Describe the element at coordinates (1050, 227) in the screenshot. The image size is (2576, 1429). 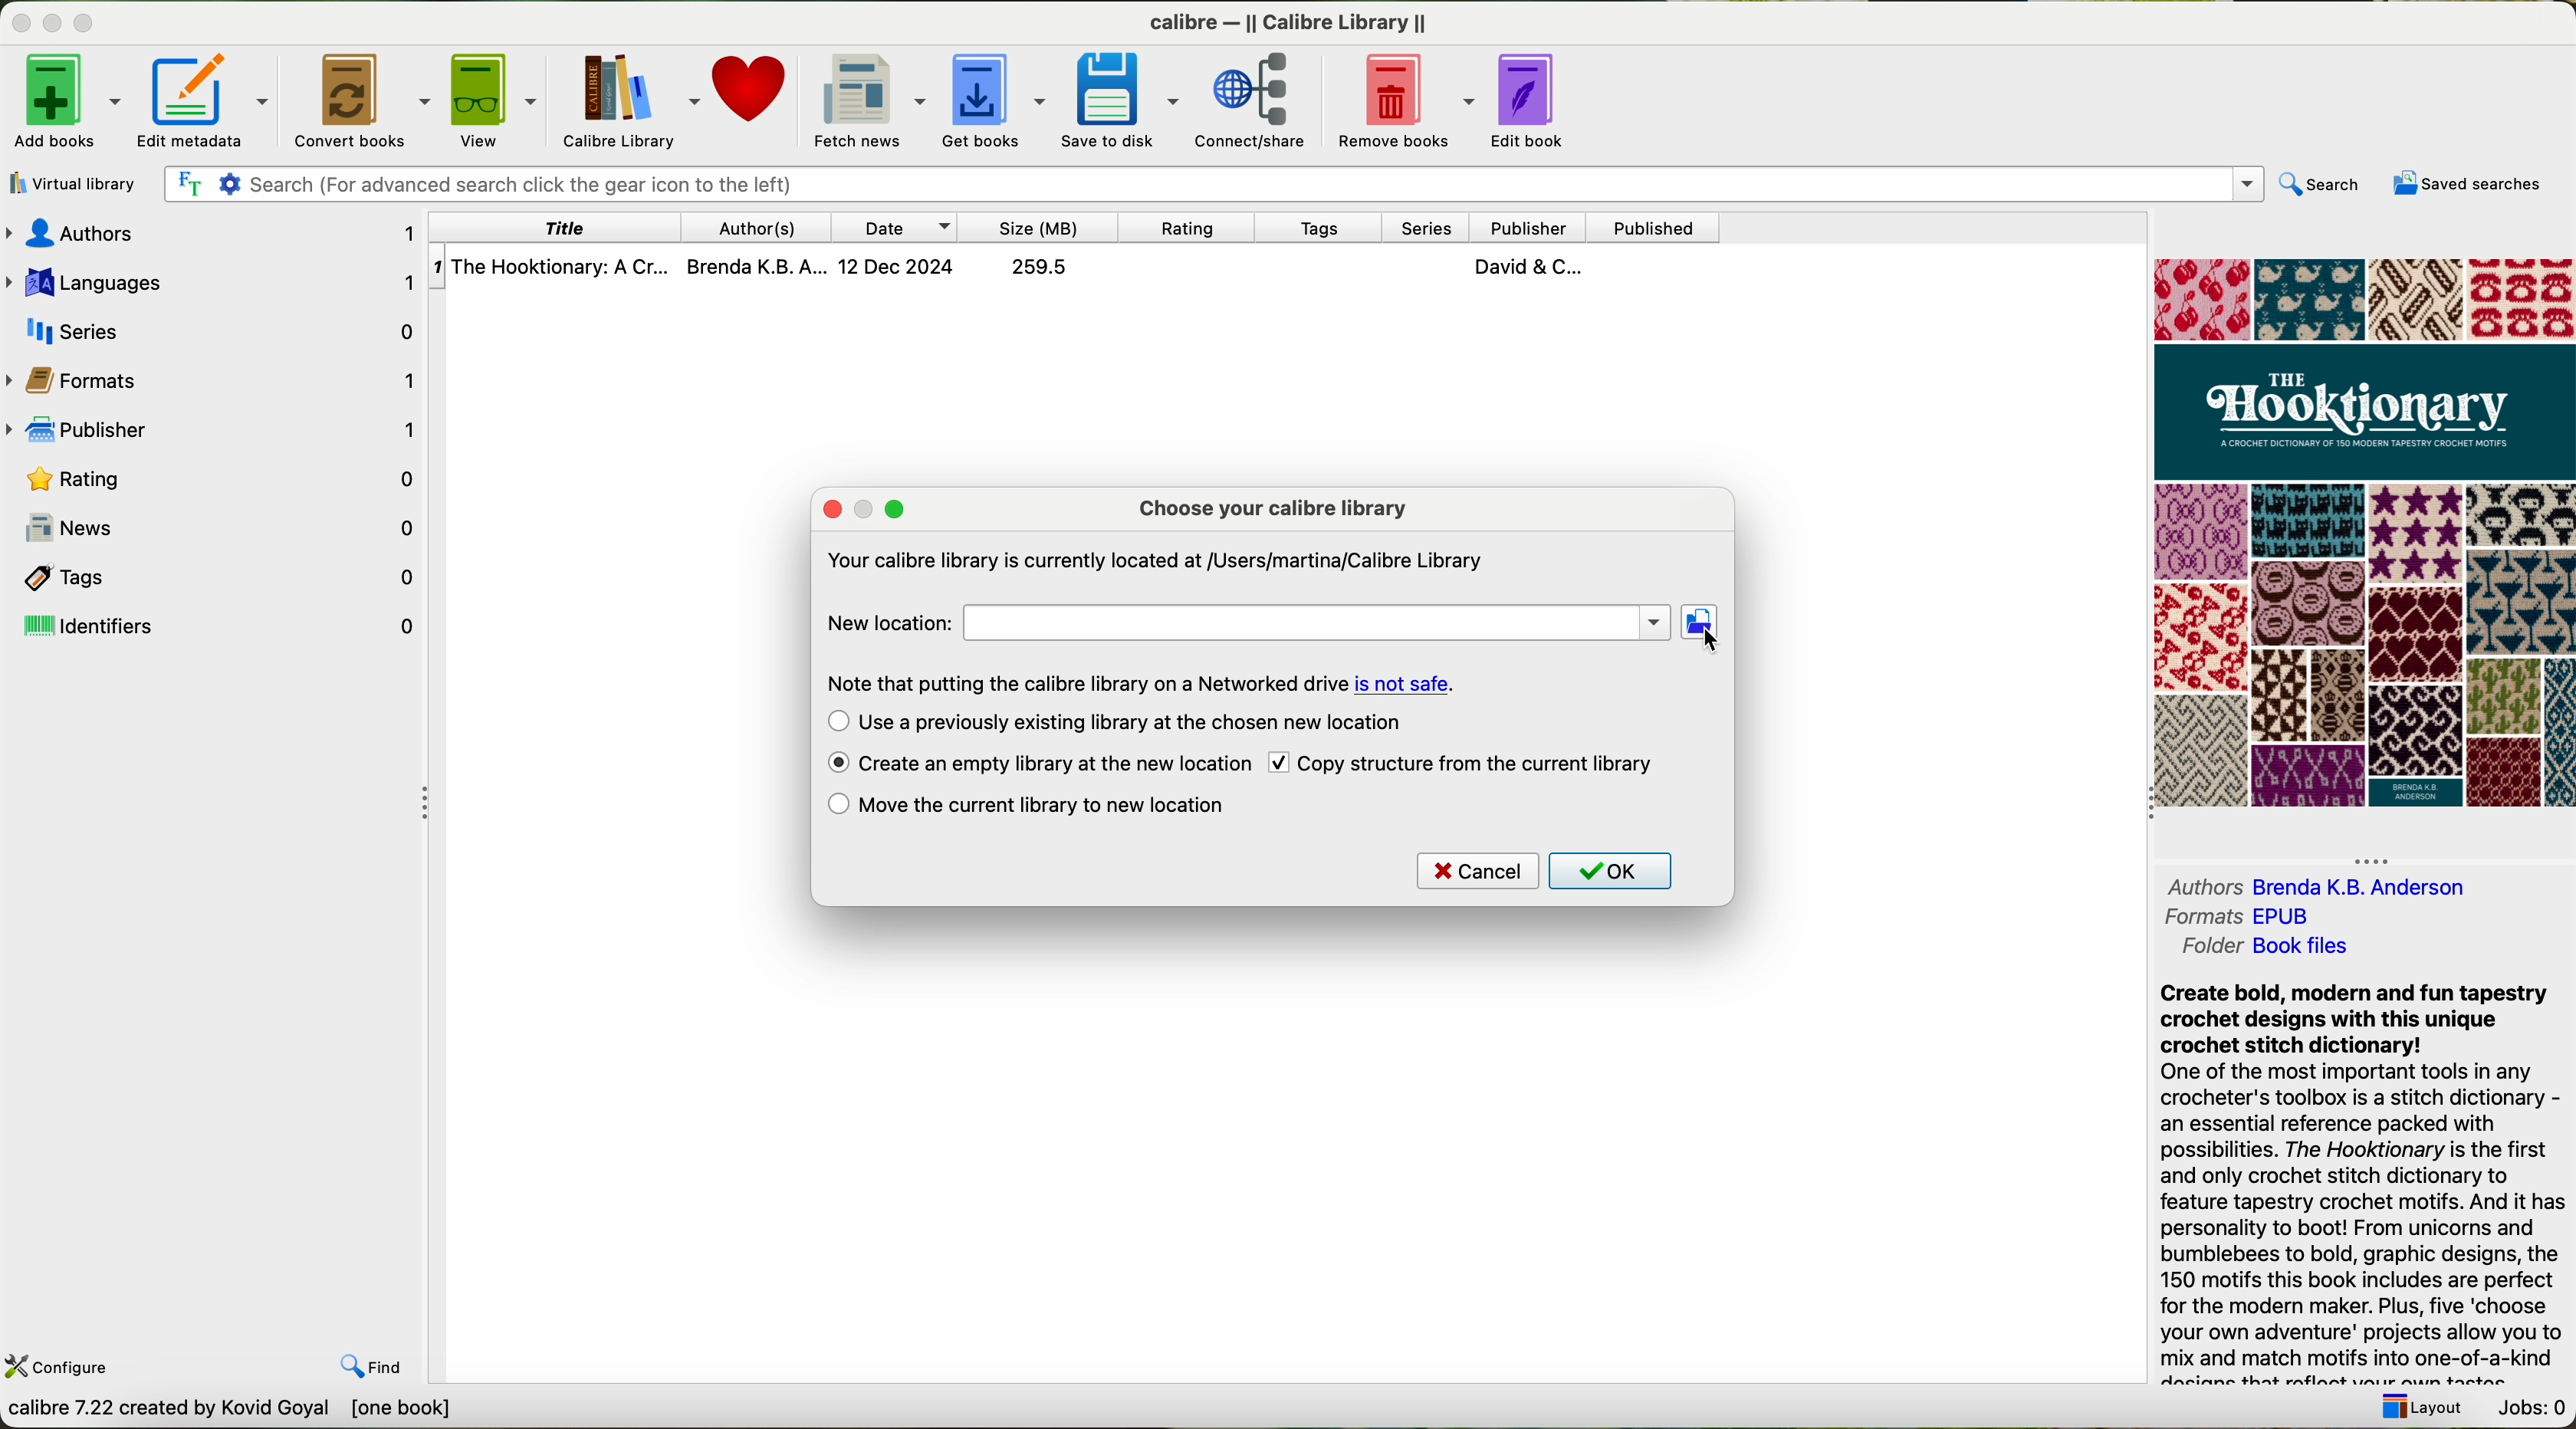
I see `size` at that location.